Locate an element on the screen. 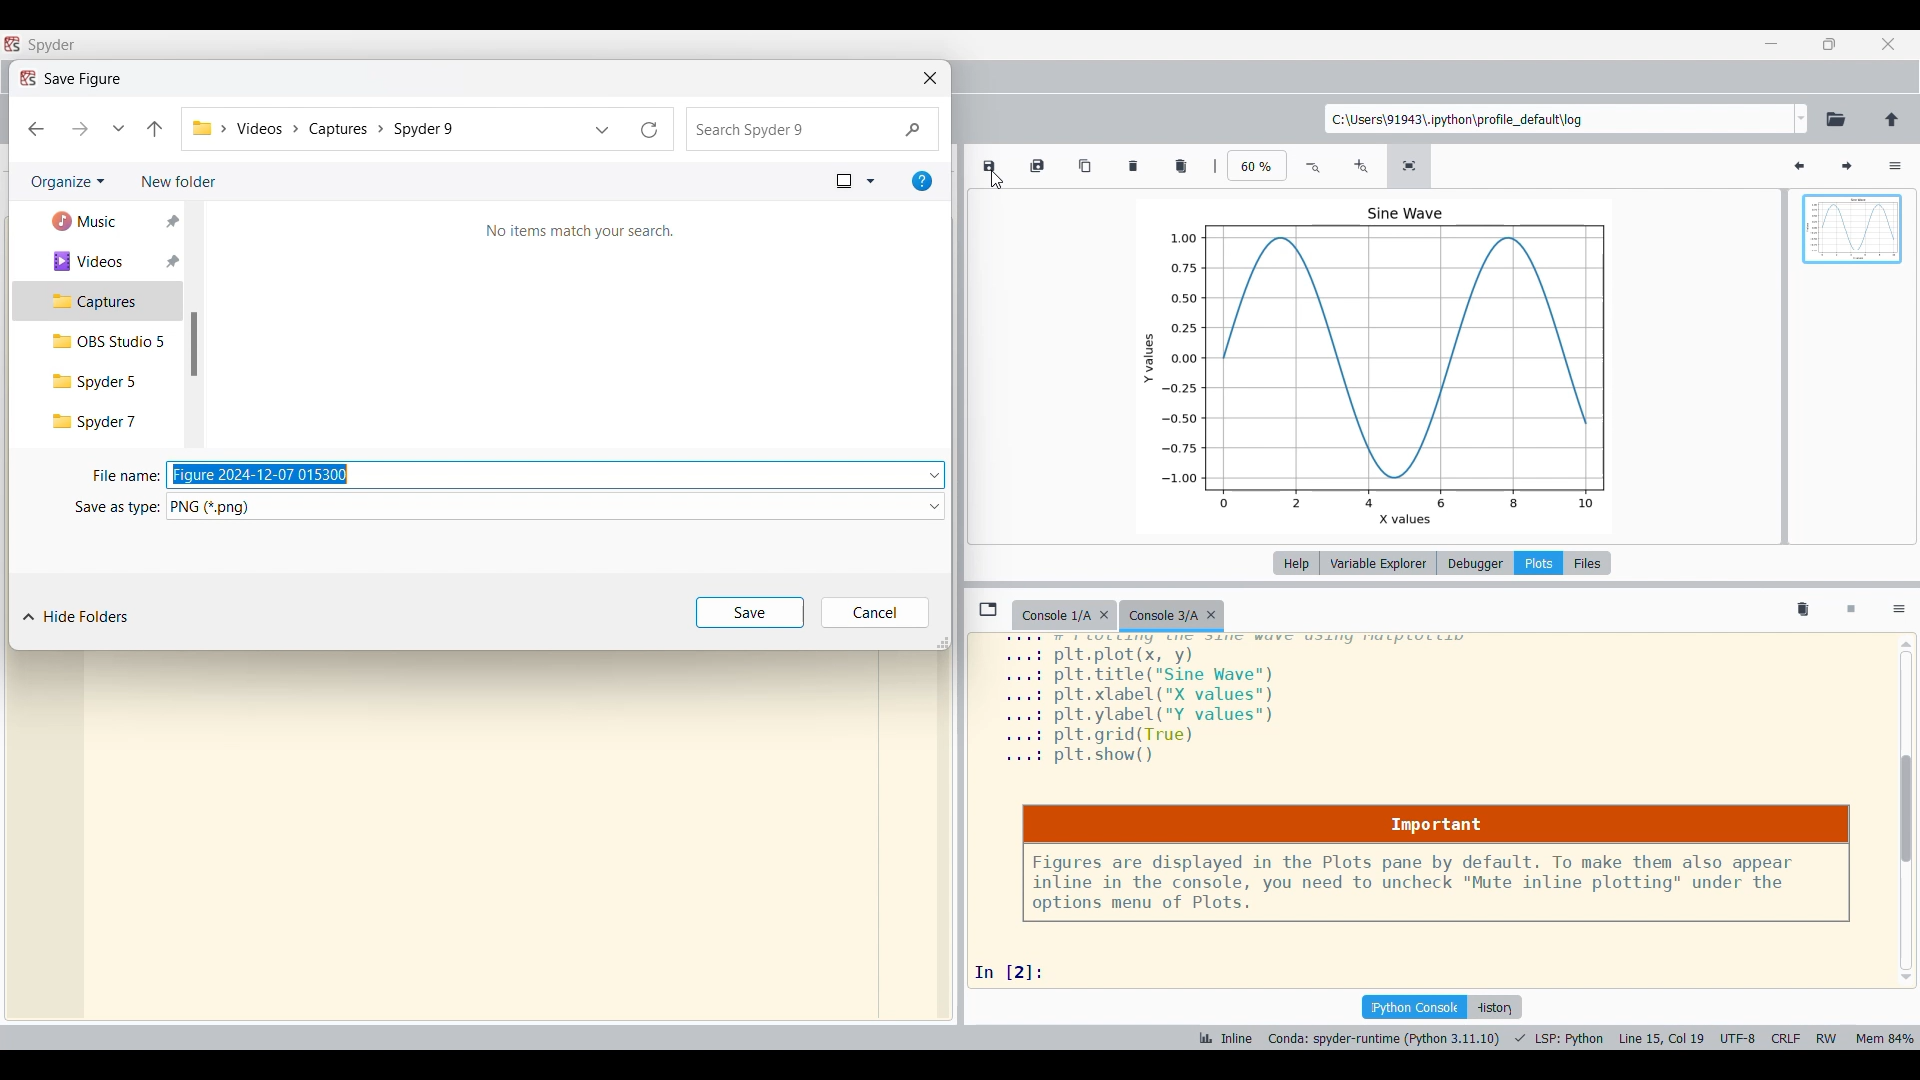 Image resolution: width=1920 pixels, height=1080 pixels. CURSOR POSITION is located at coordinates (1661, 1039).